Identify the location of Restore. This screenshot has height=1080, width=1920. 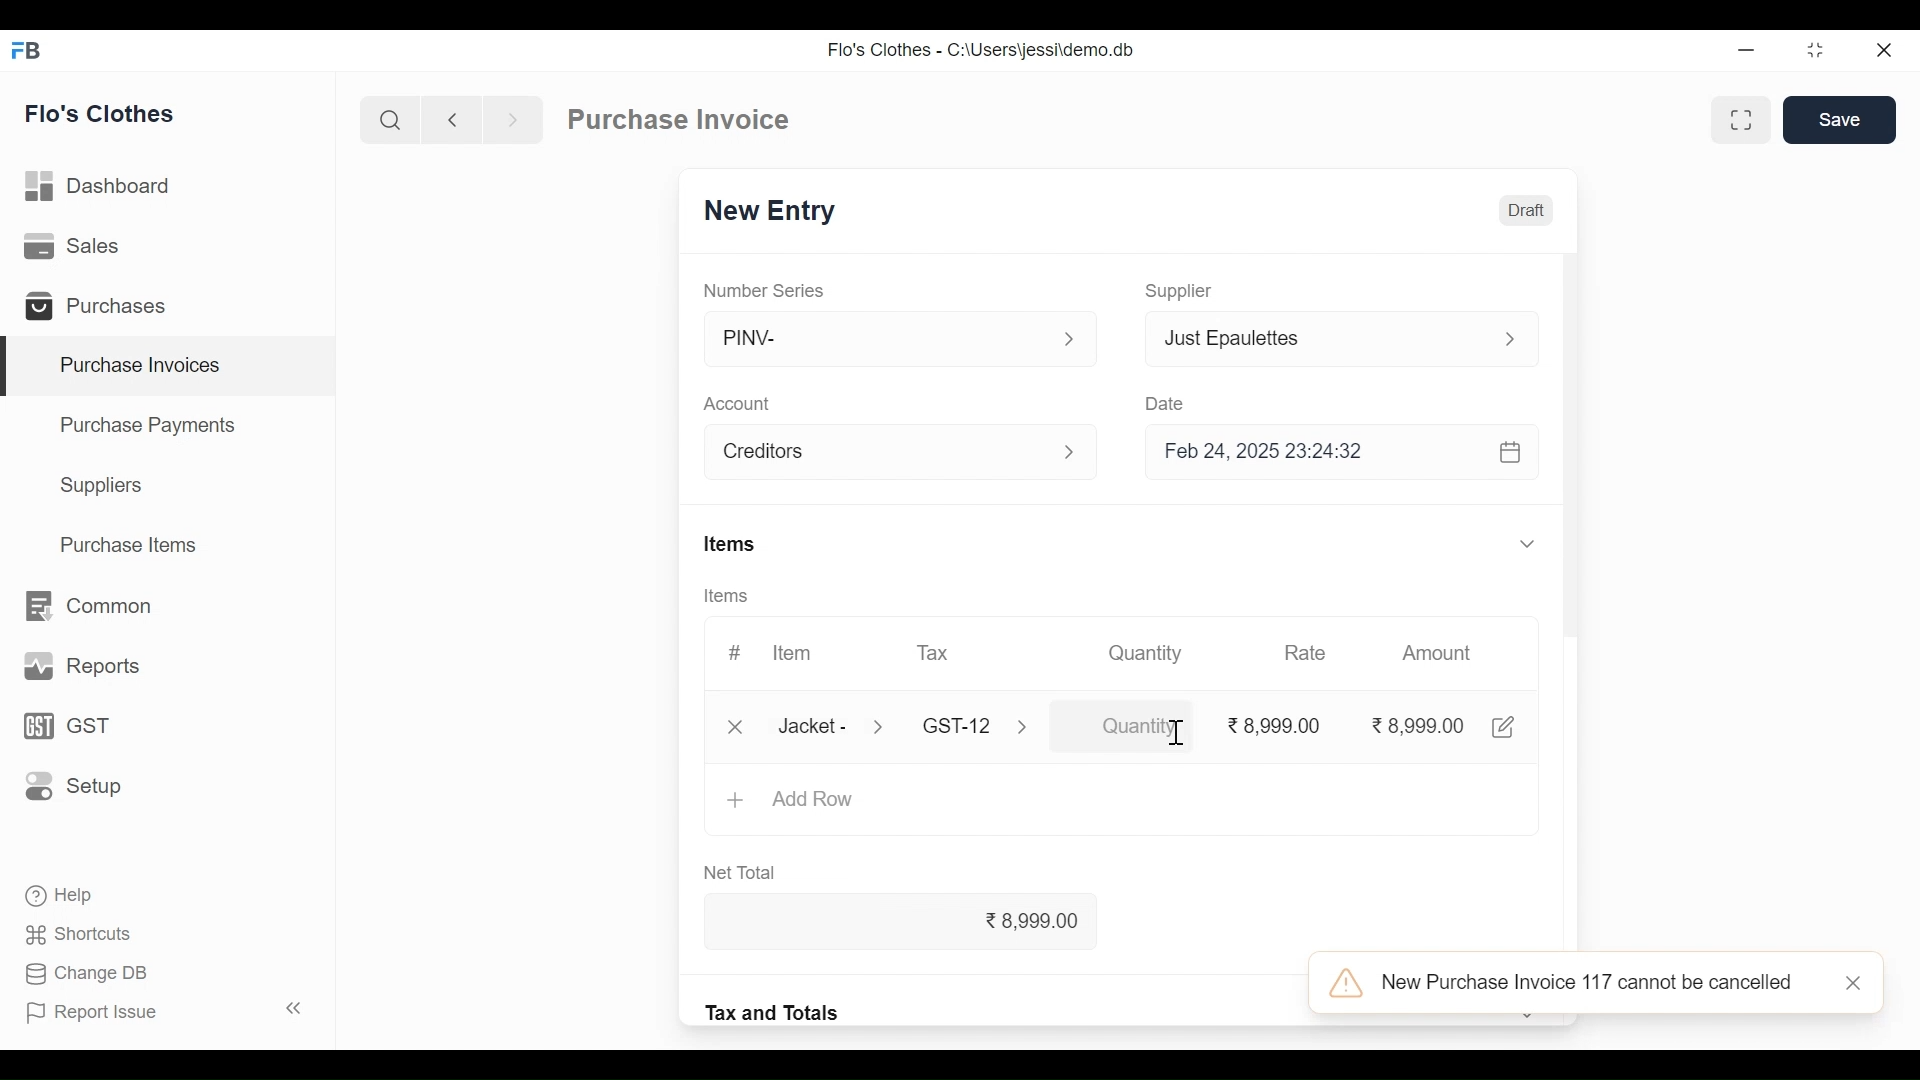
(1814, 52).